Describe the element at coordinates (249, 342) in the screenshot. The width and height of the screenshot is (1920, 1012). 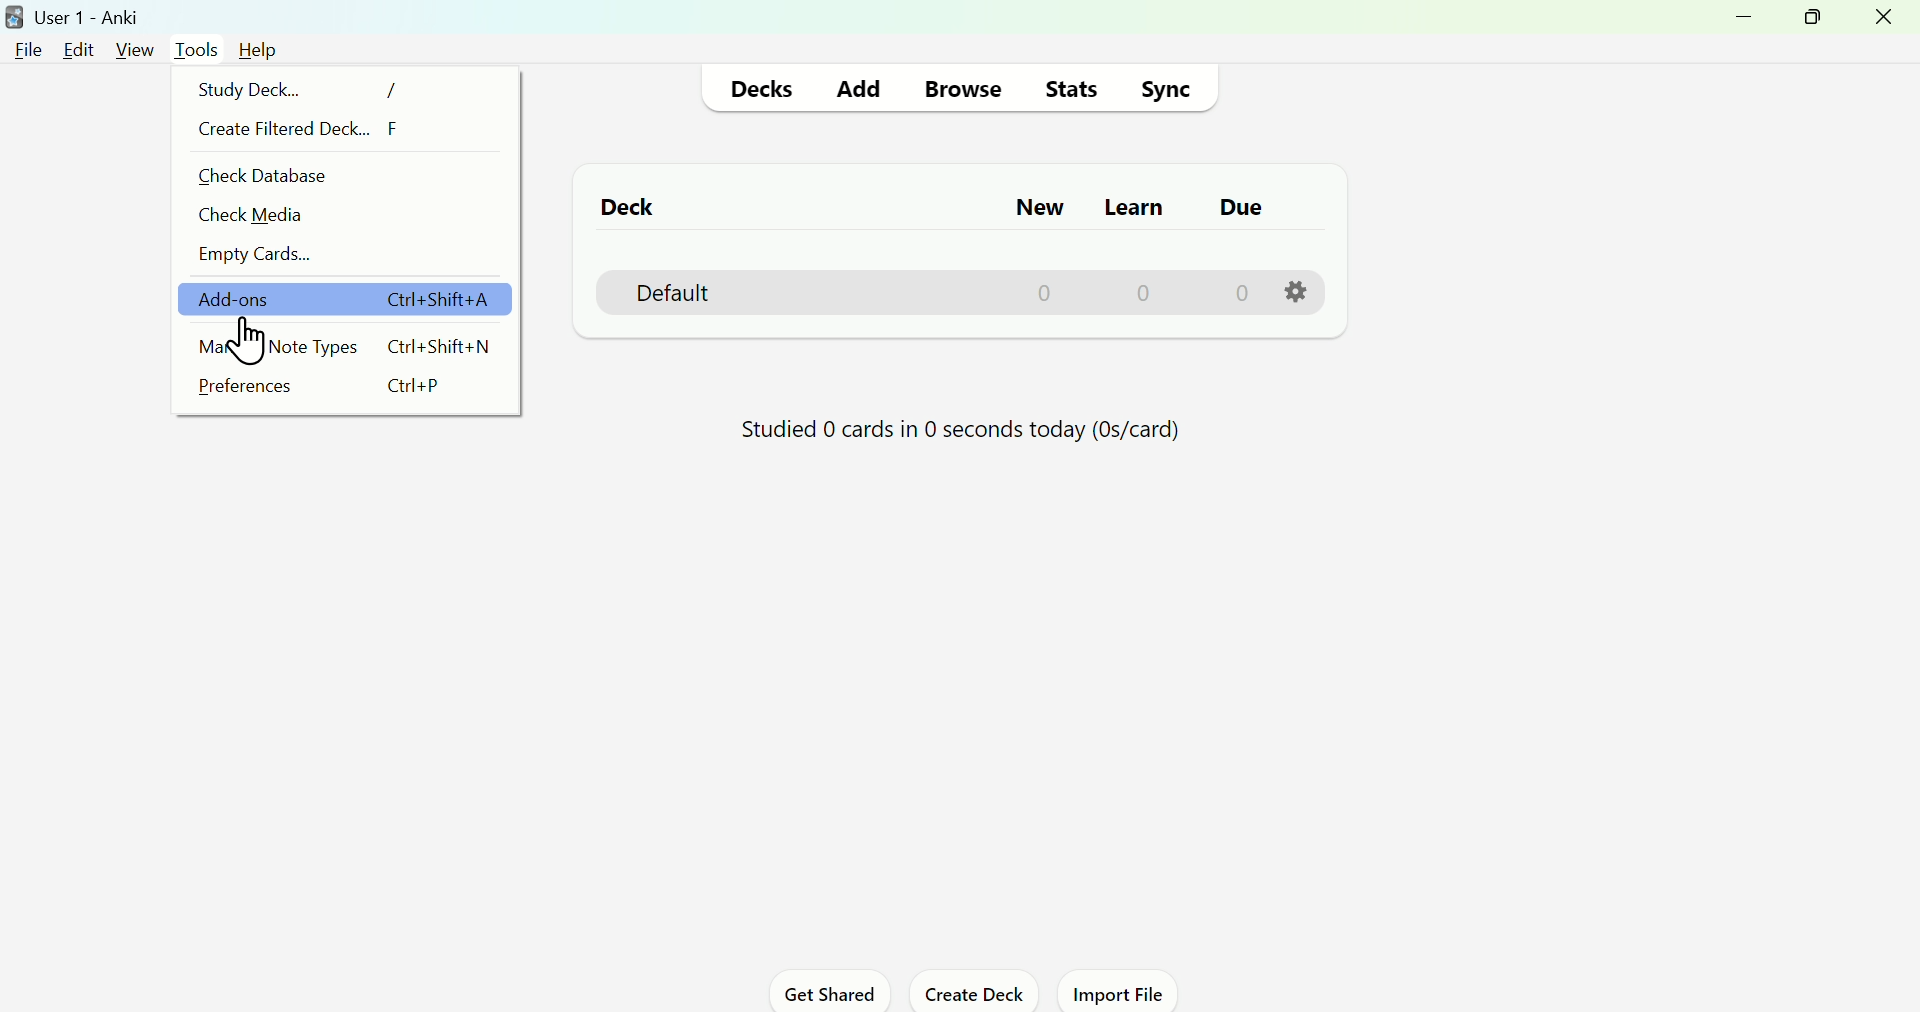
I see `cursor` at that location.